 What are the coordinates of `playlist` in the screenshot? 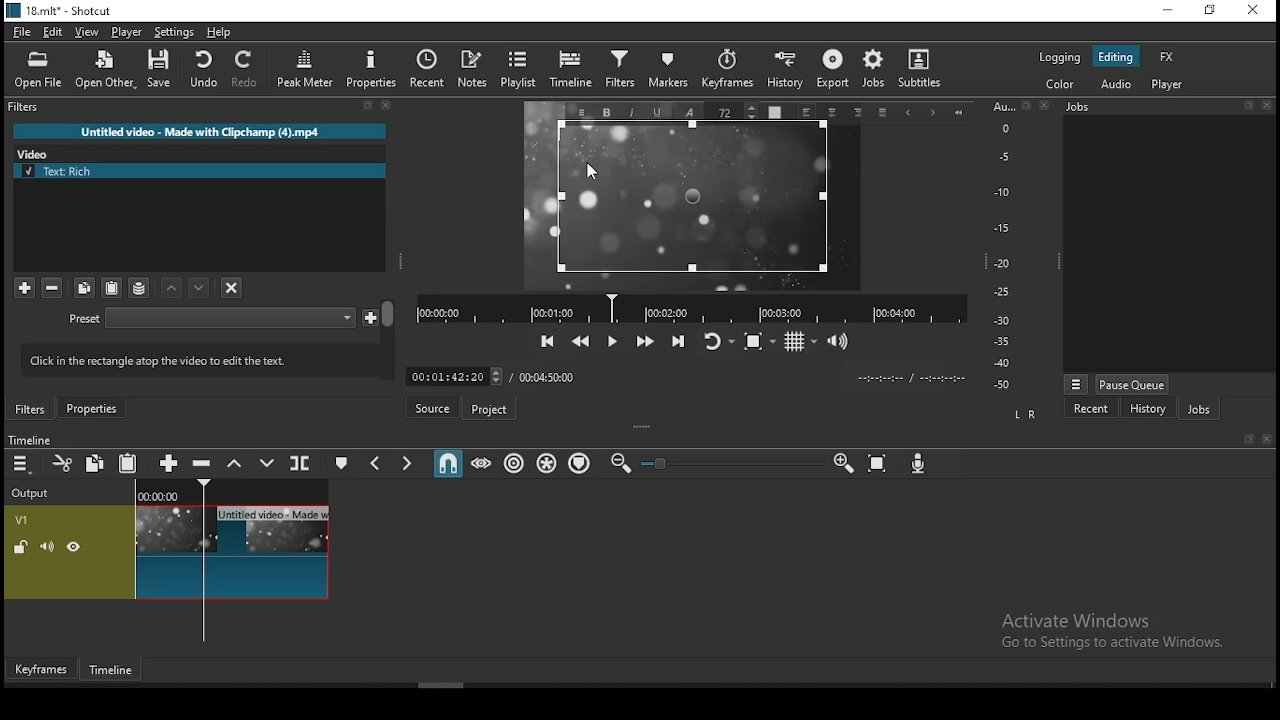 It's located at (519, 70).